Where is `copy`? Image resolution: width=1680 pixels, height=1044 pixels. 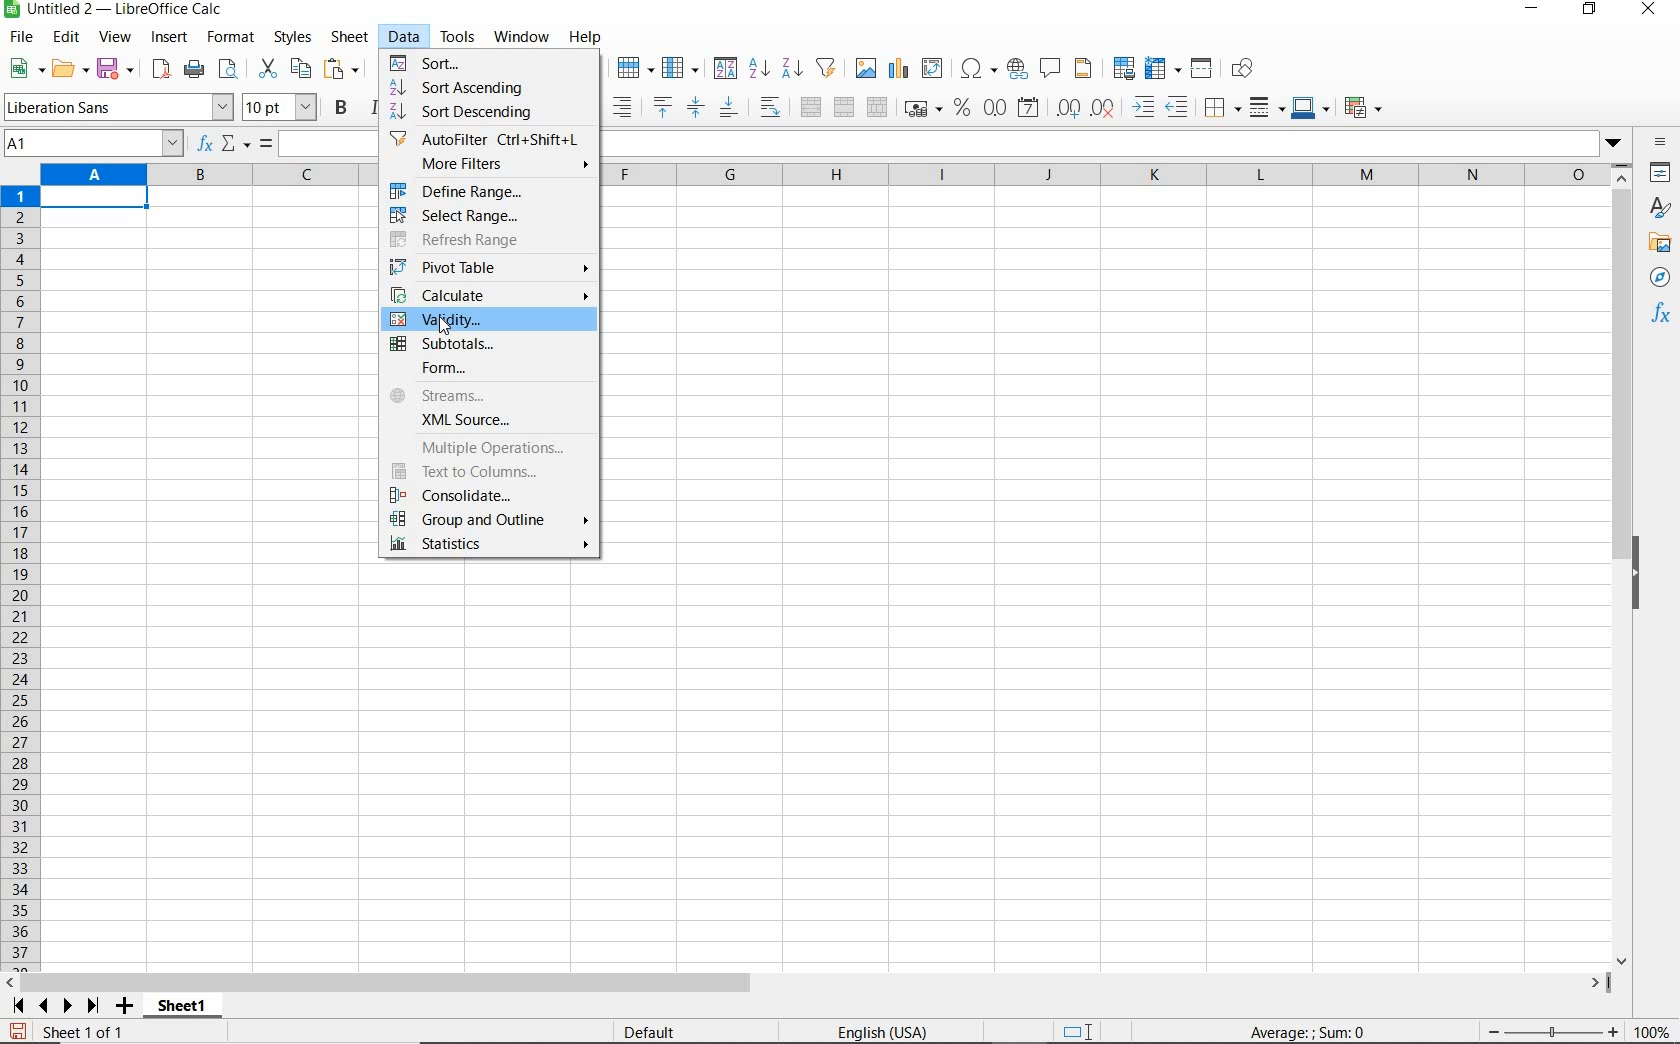 copy is located at coordinates (302, 68).